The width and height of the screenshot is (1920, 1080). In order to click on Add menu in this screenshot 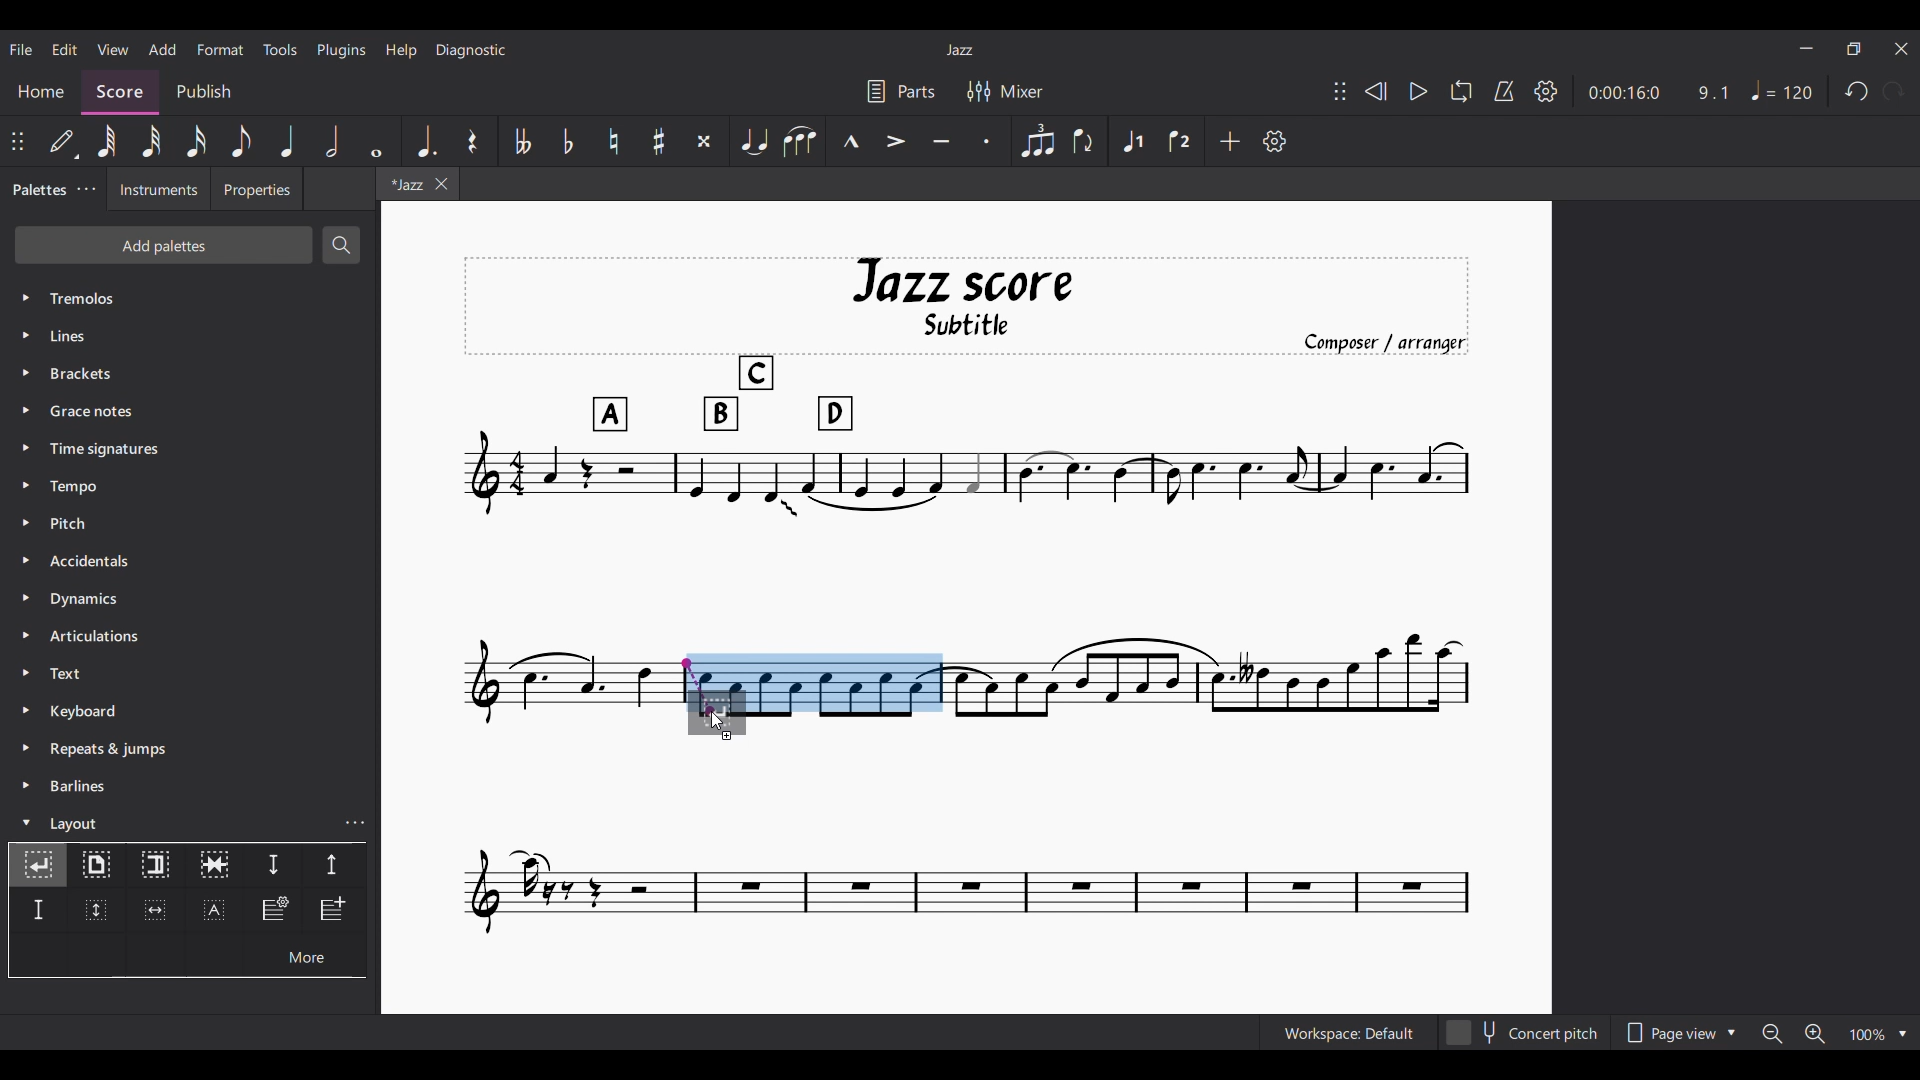, I will do `click(162, 49)`.